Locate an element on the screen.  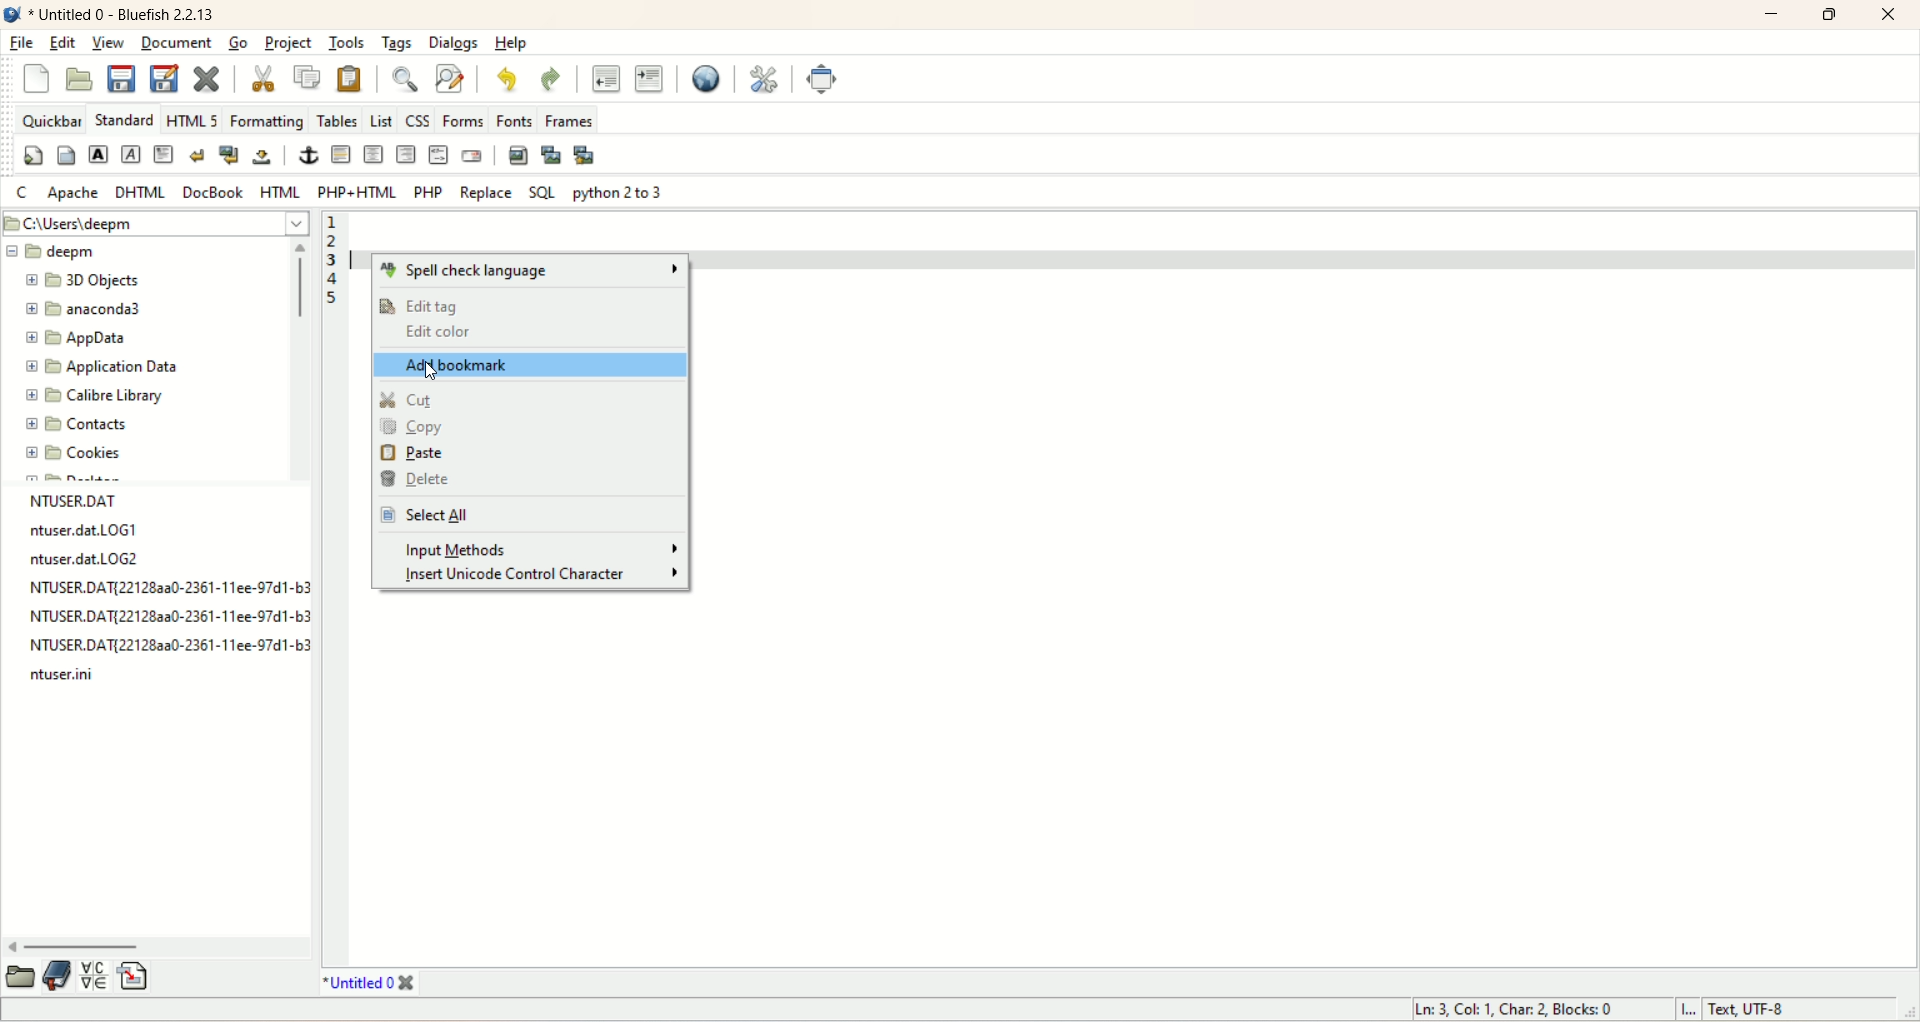
save current file is located at coordinates (122, 80).